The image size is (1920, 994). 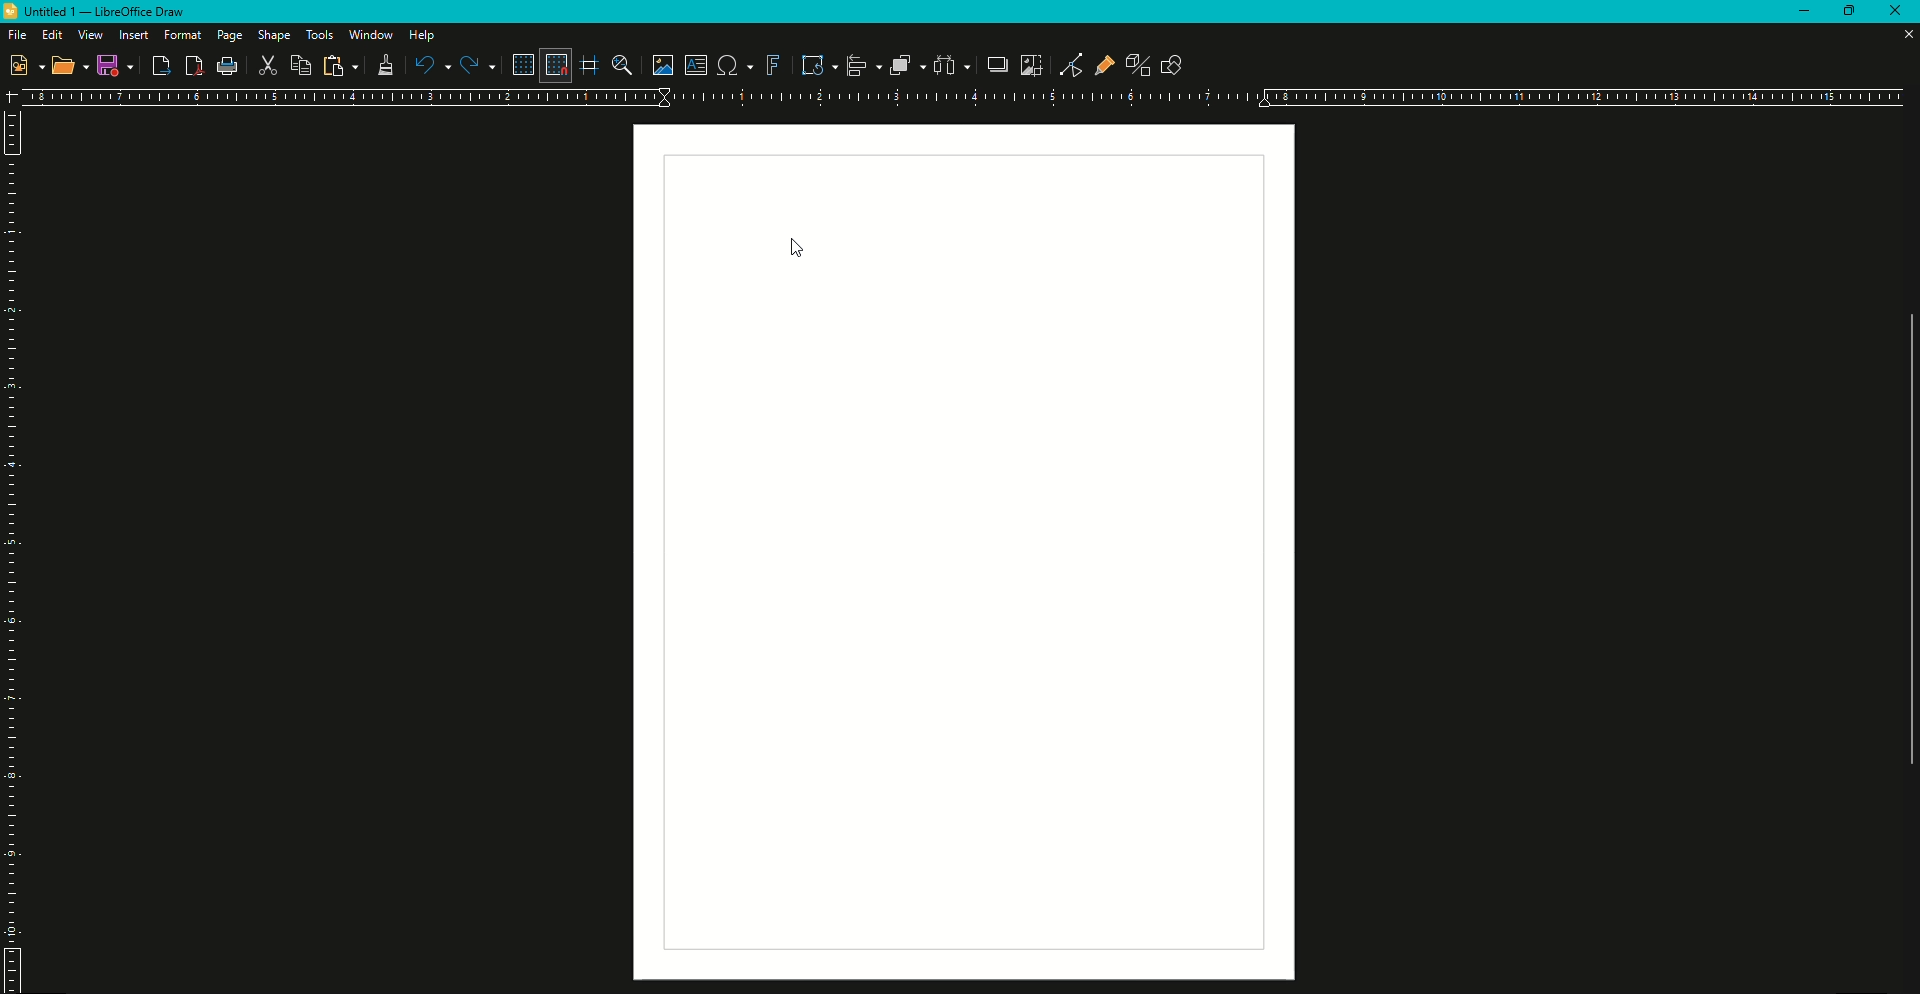 What do you see at coordinates (48, 34) in the screenshot?
I see `Edit` at bounding box center [48, 34].